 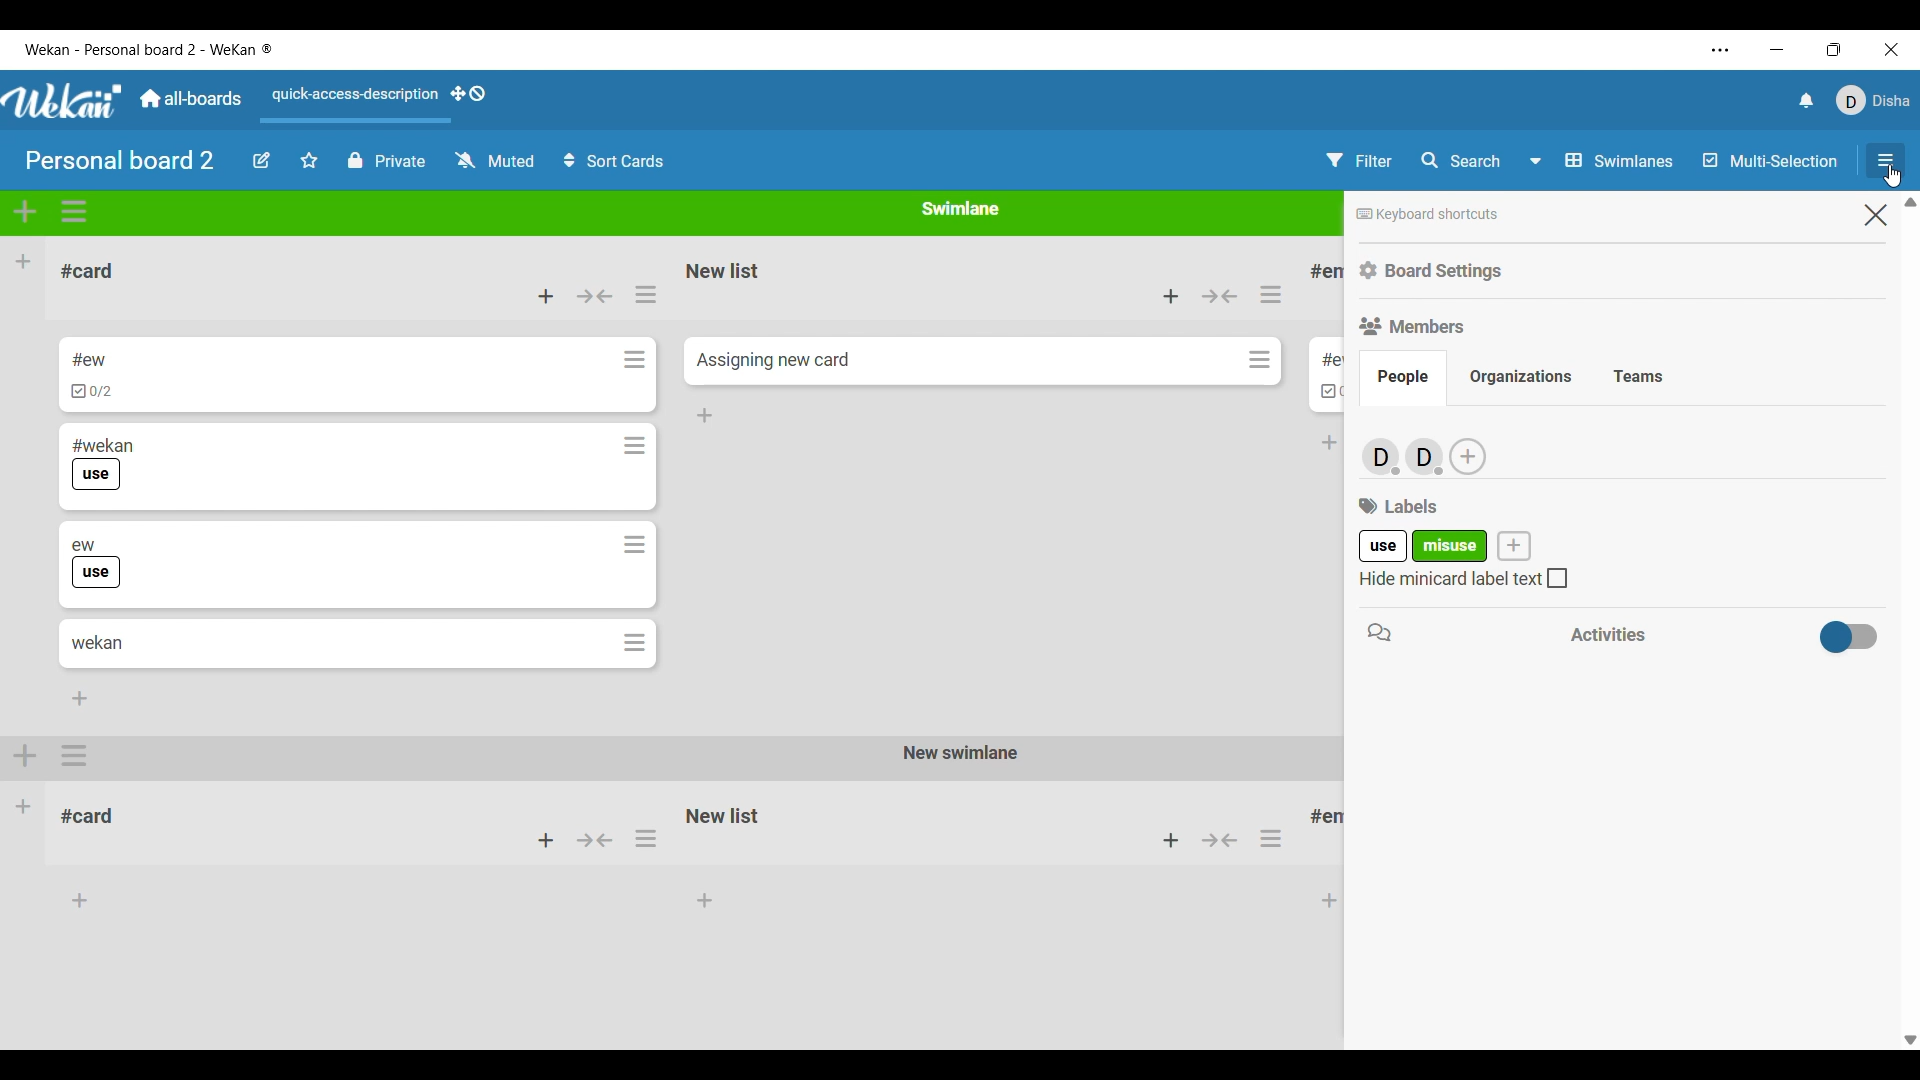 I want to click on Add card to top of list, so click(x=546, y=296).